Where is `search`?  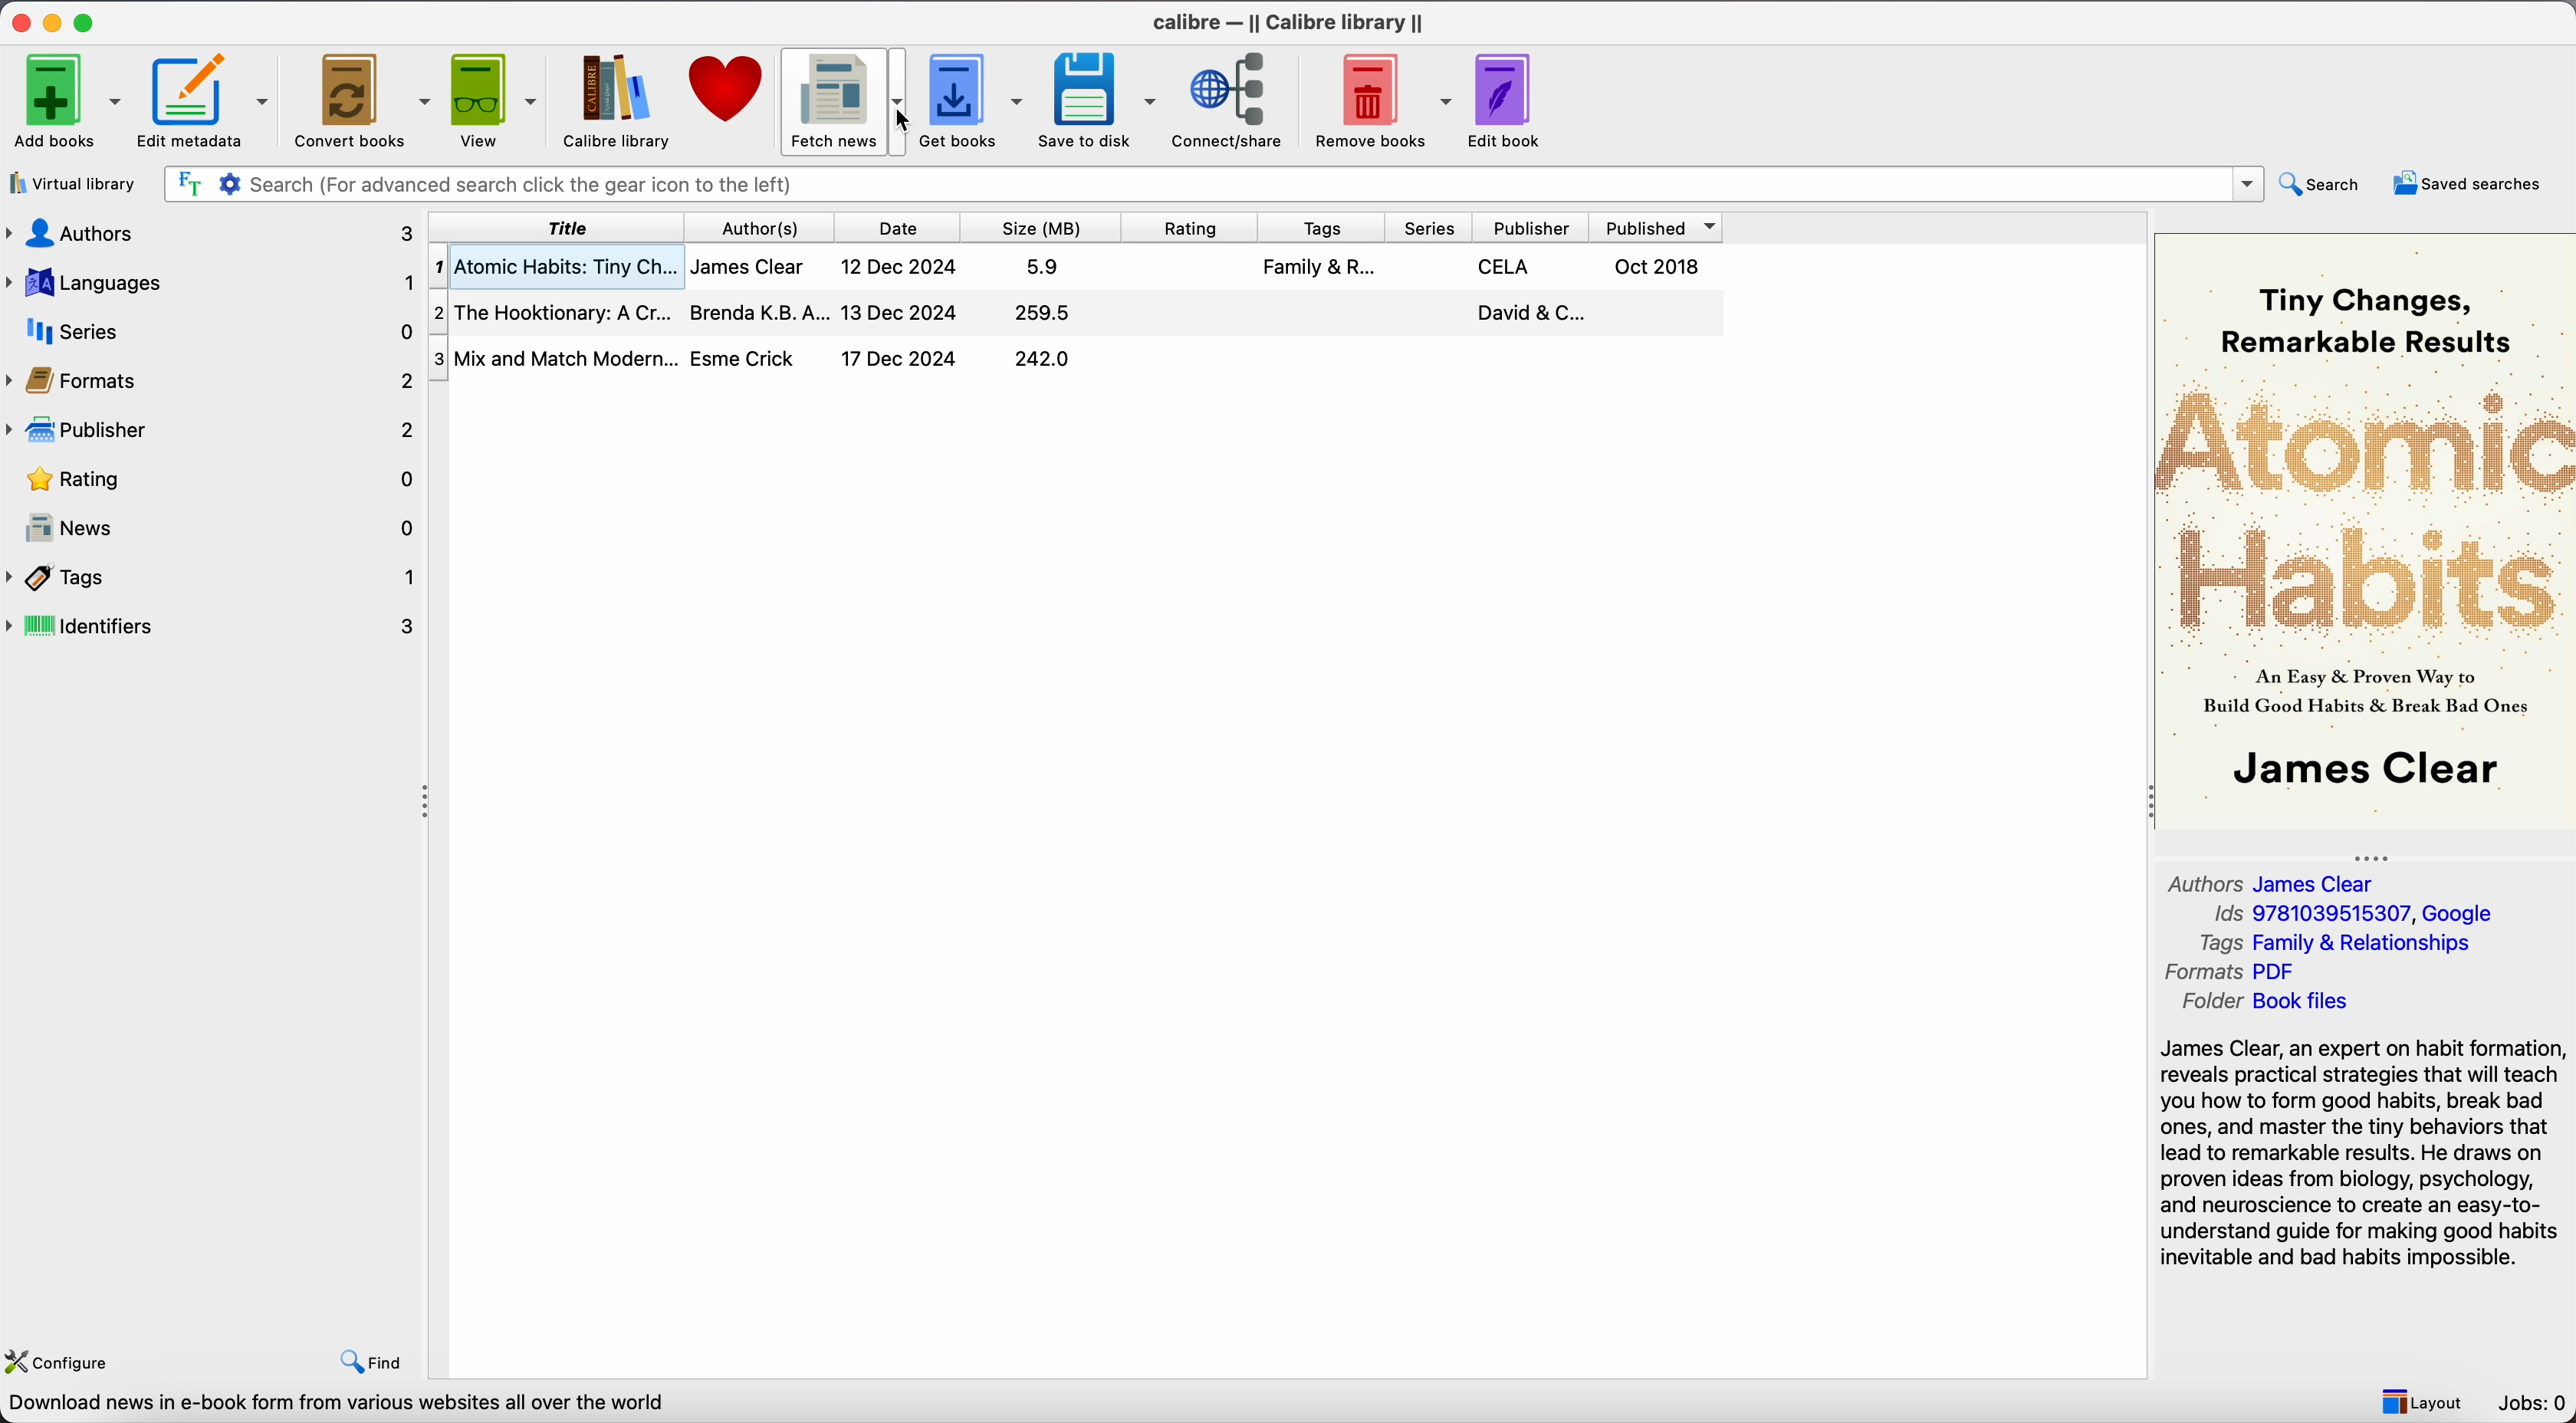
search is located at coordinates (2323, 185).